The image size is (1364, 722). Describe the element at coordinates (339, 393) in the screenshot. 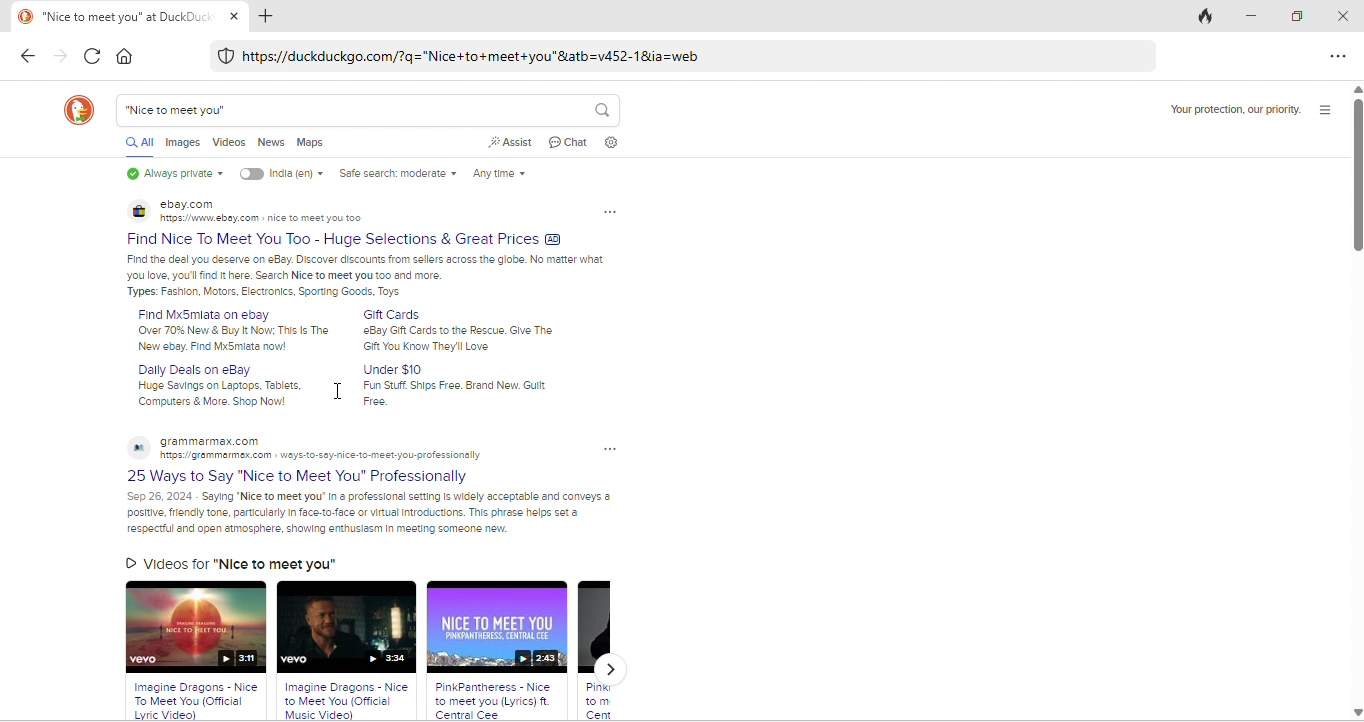

I see `Text Cursor` at that location.